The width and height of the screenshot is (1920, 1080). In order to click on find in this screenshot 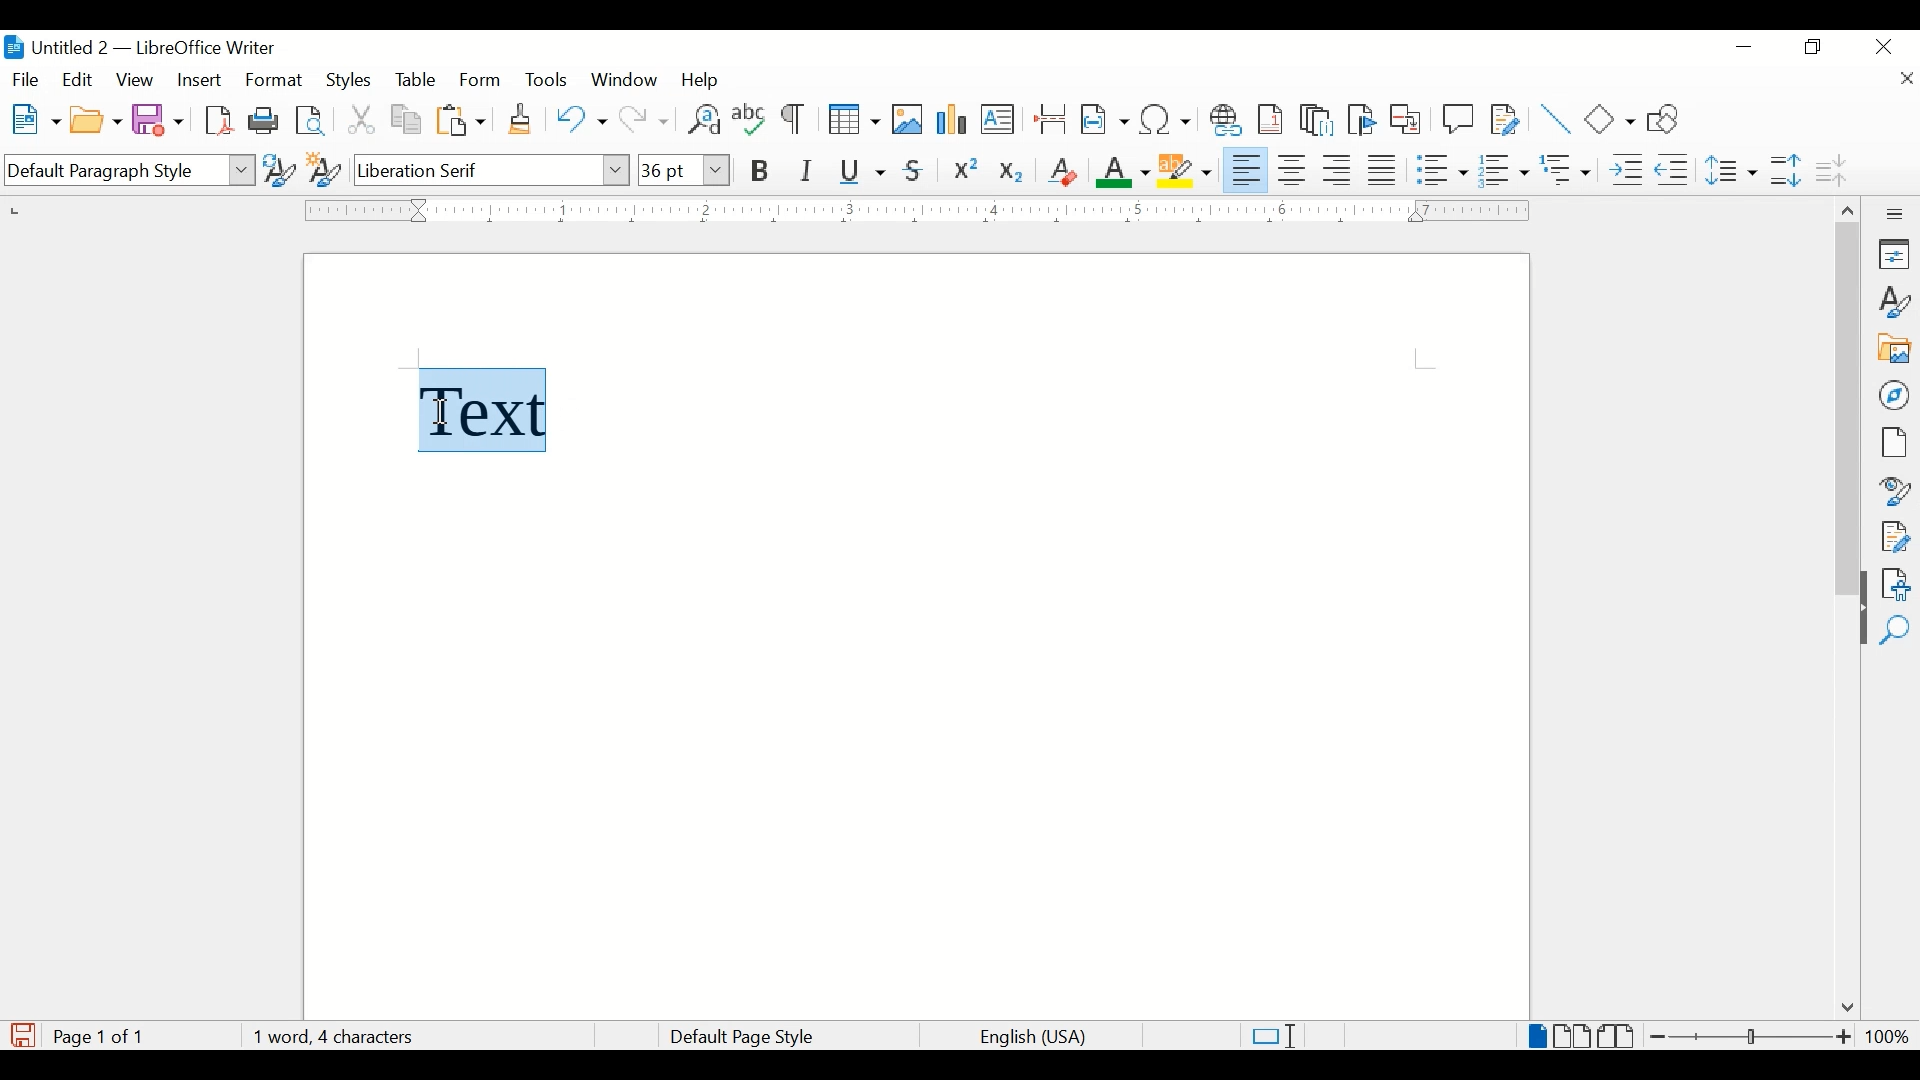, I will do `click(1895, 631)`.